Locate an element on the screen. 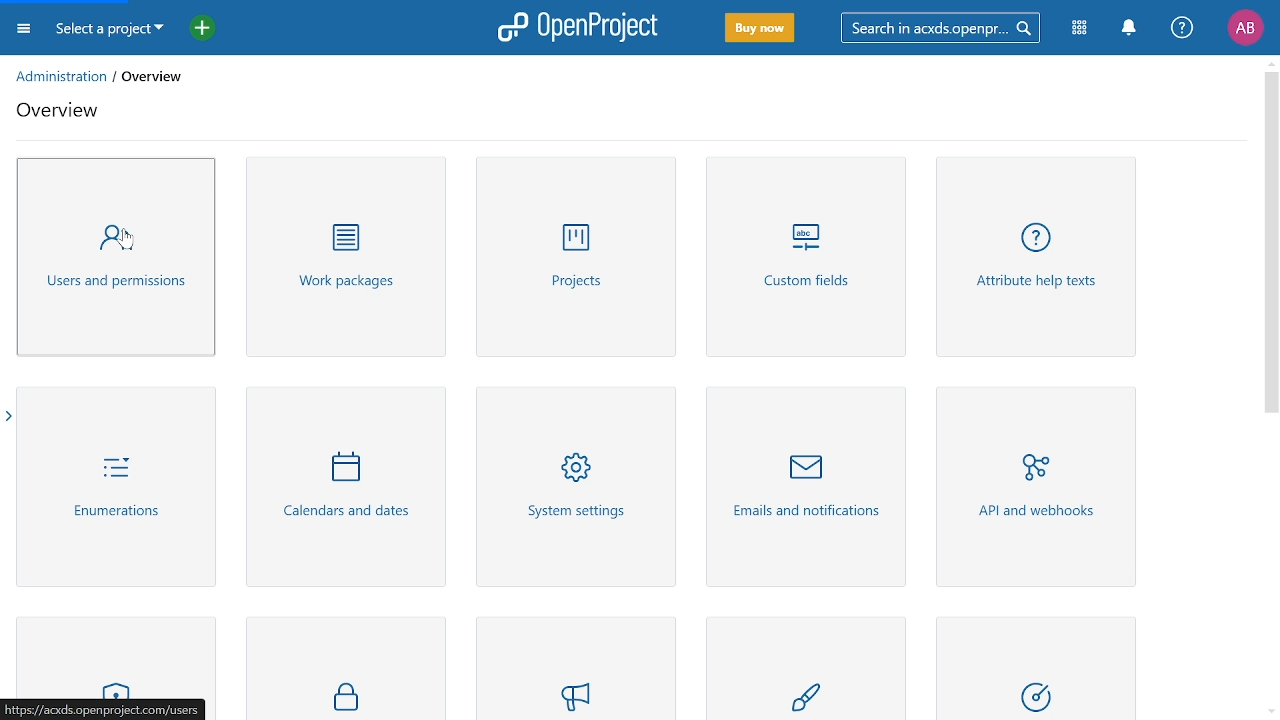  cursor is located at coordinates (133, 245).